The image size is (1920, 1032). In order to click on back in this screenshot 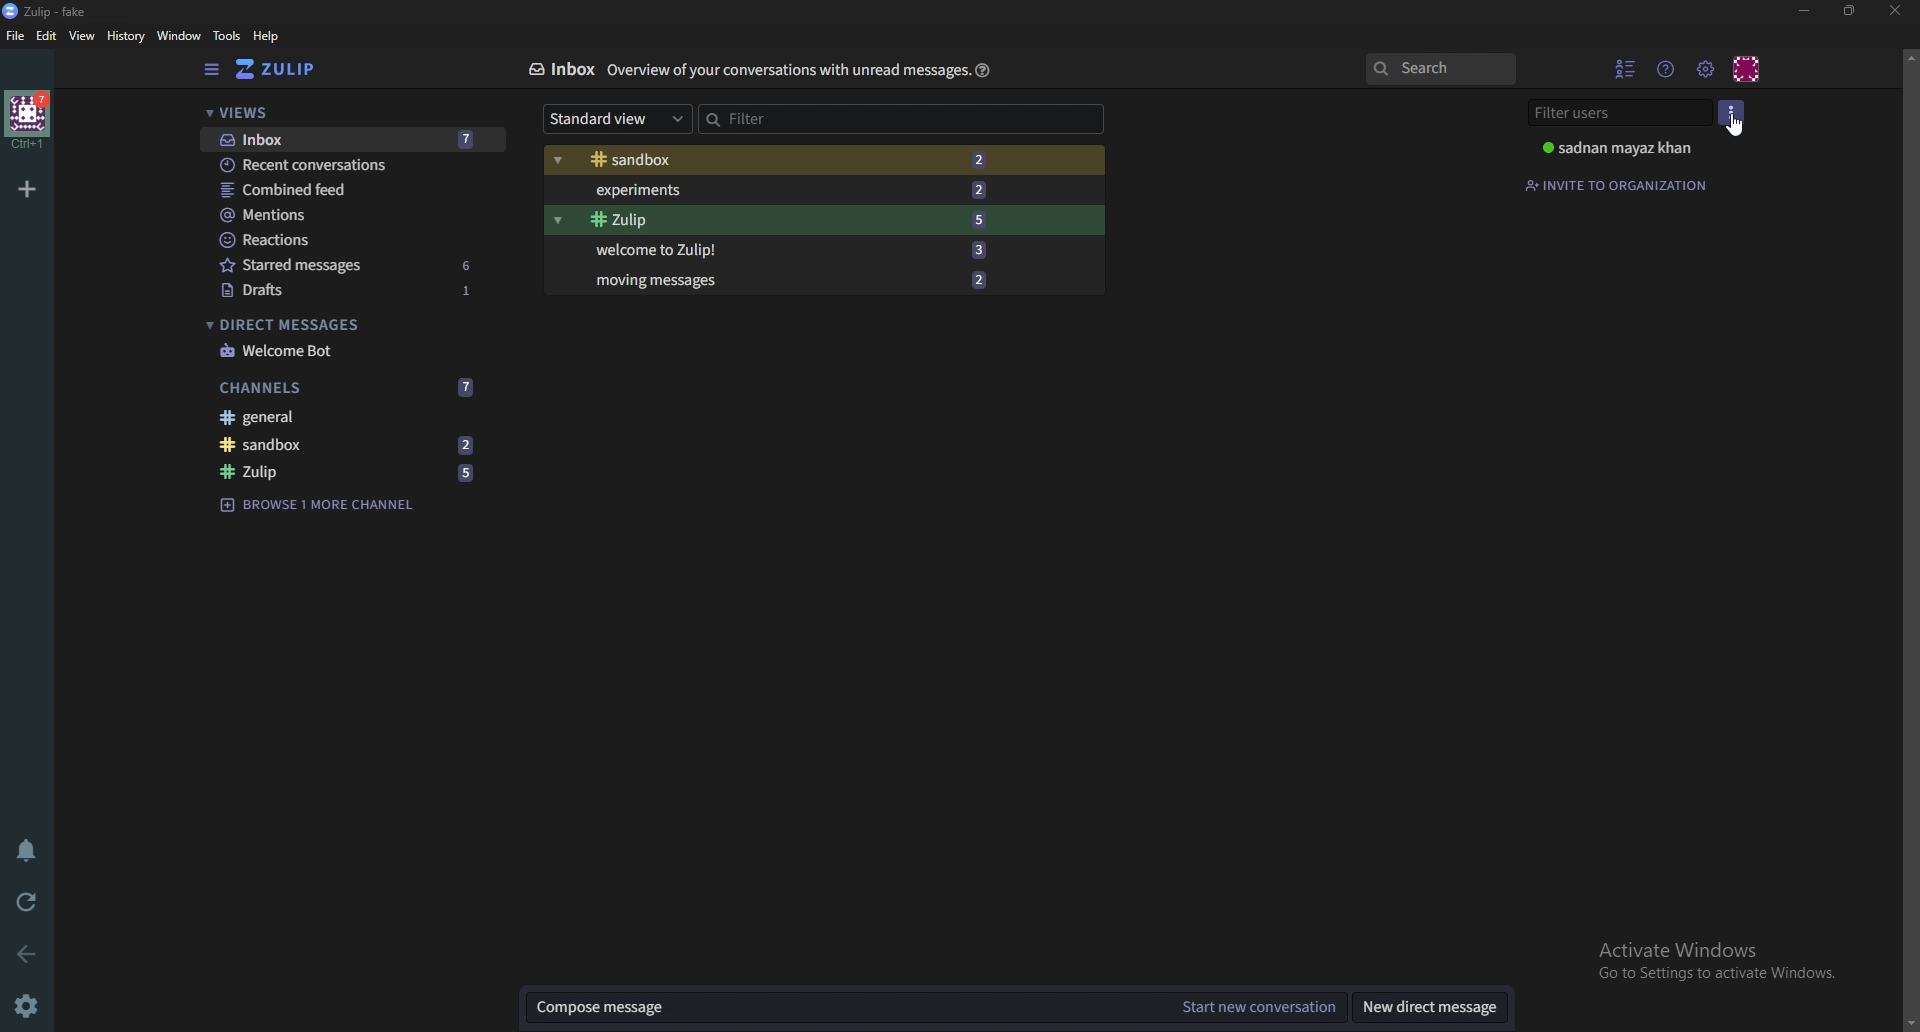, I will do `click(28, 952)`.